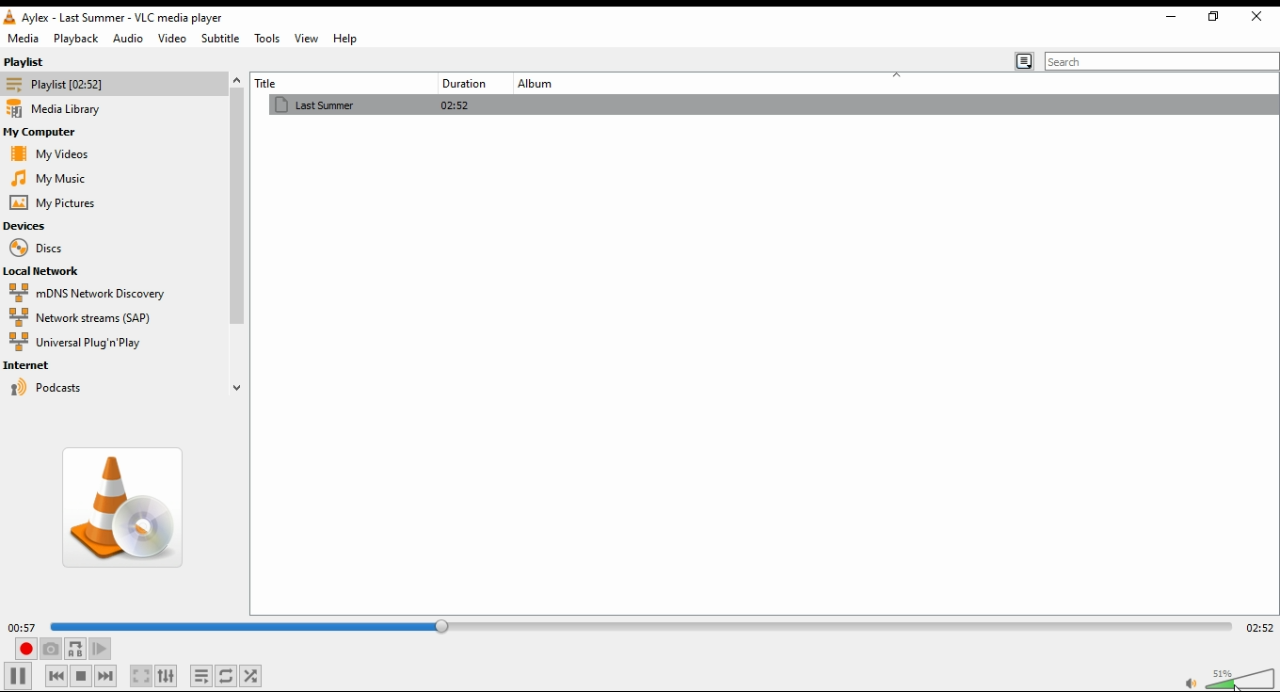 The height and width of the screenshot is (692, 1280). Describe the element at coordinates (1213, 18) in the screenshot. I see `restore` at that location.